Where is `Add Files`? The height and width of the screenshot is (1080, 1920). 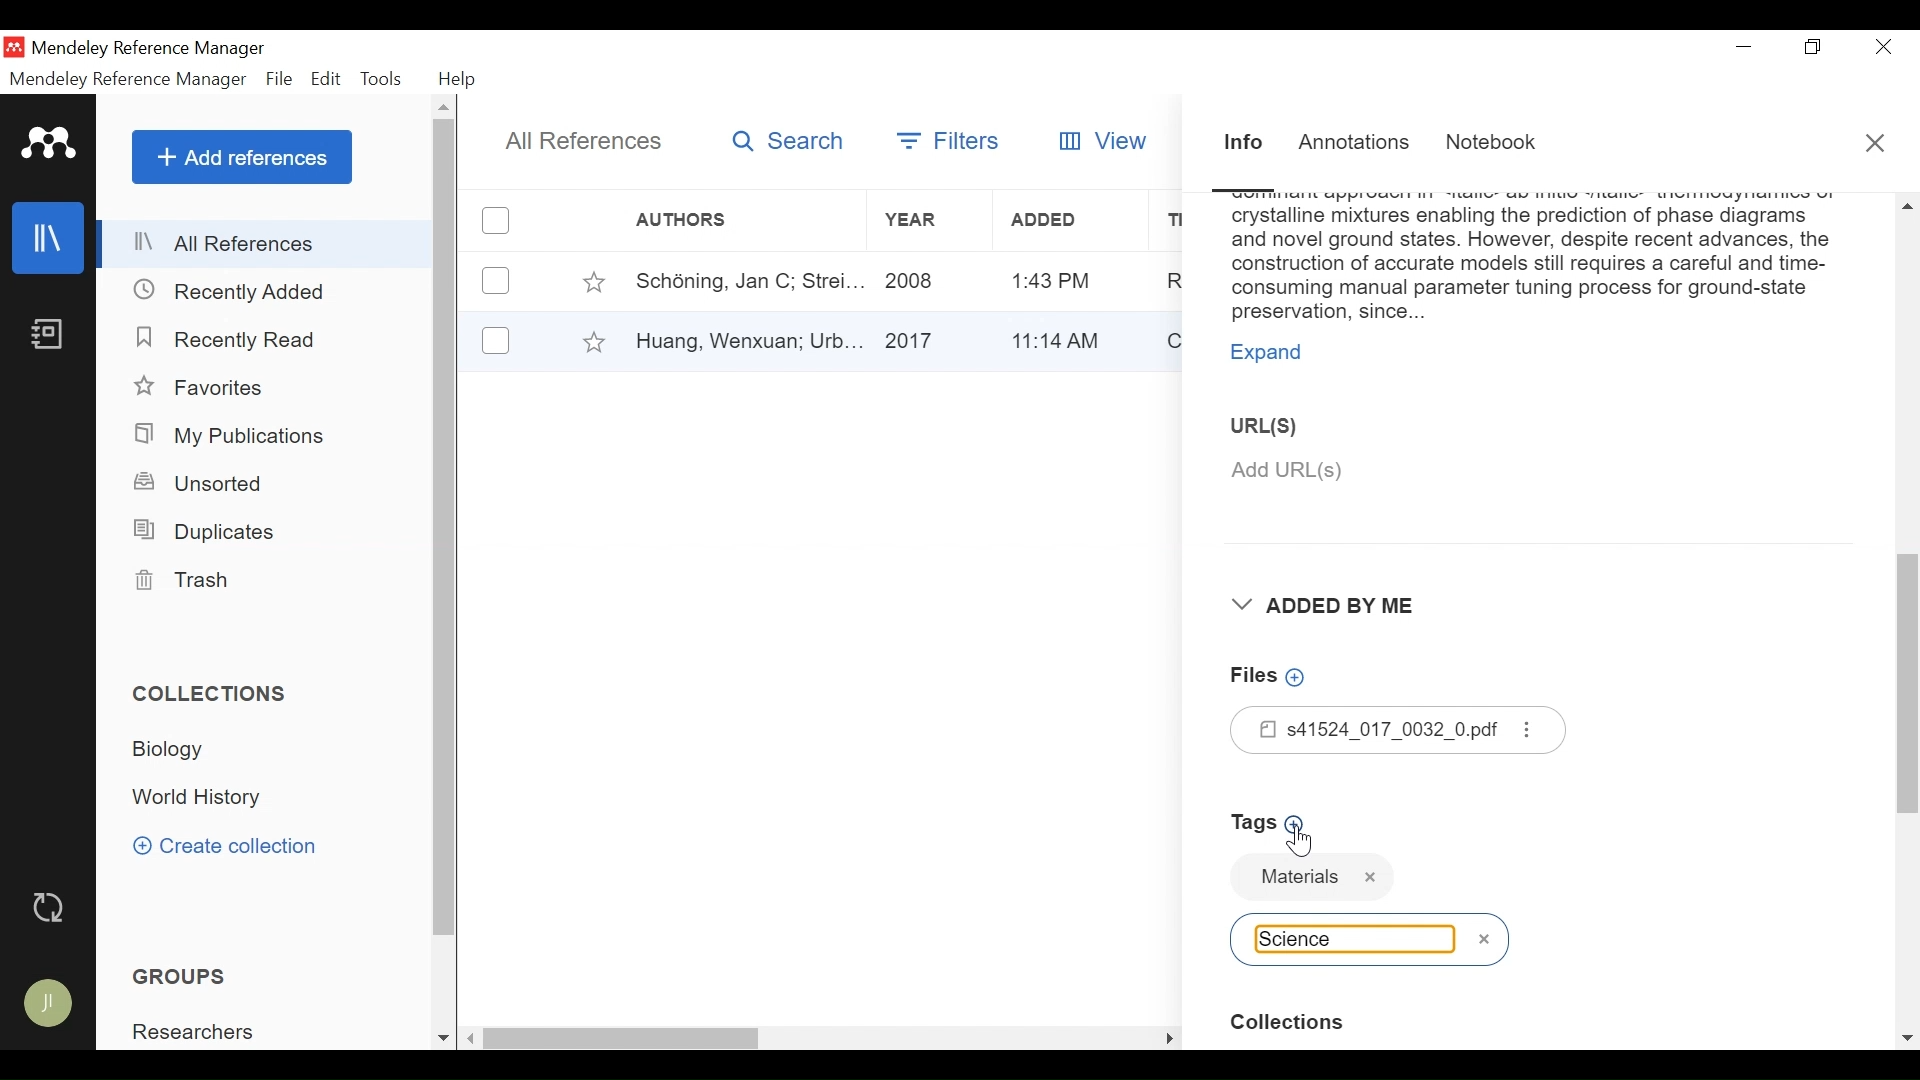
Add Files is located at coordinates (1271, 676).